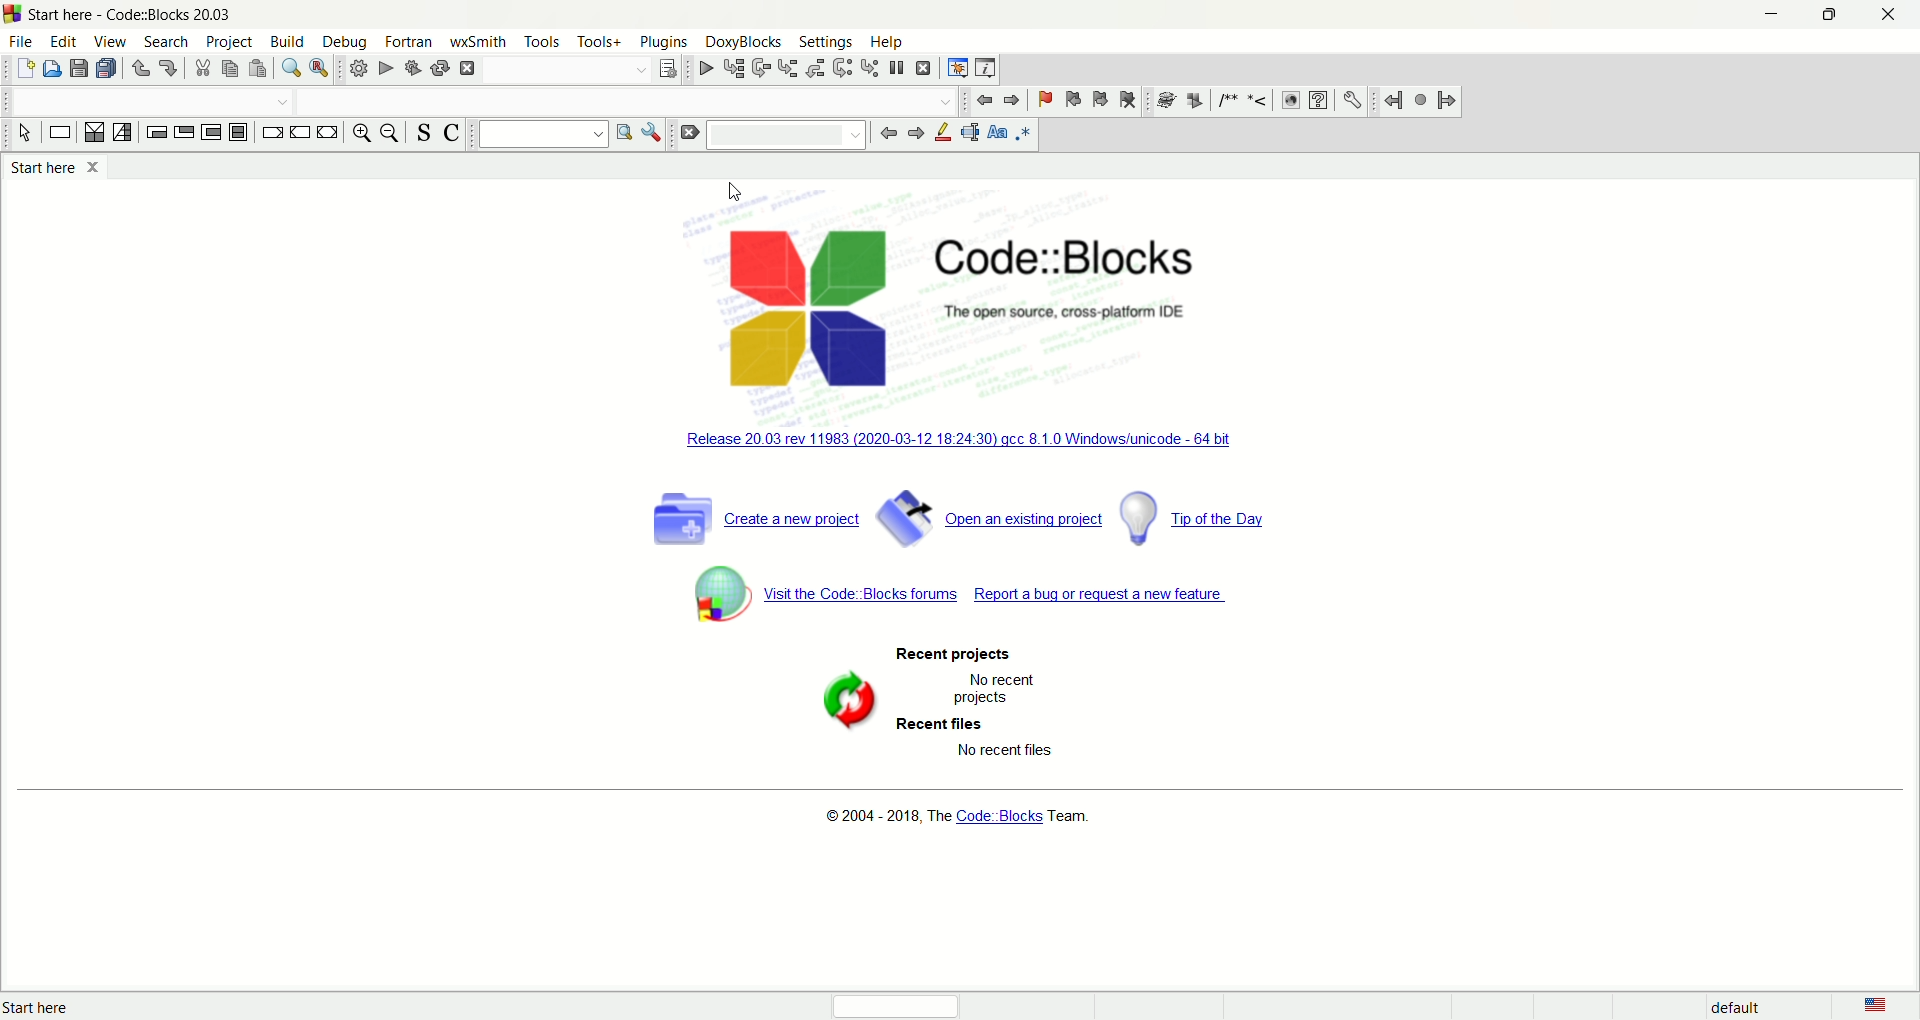 This screenshot has height=1020, width=1920. Describe the element at coordinates (632, 101) in the screenshot. I see `drop down` at that location.